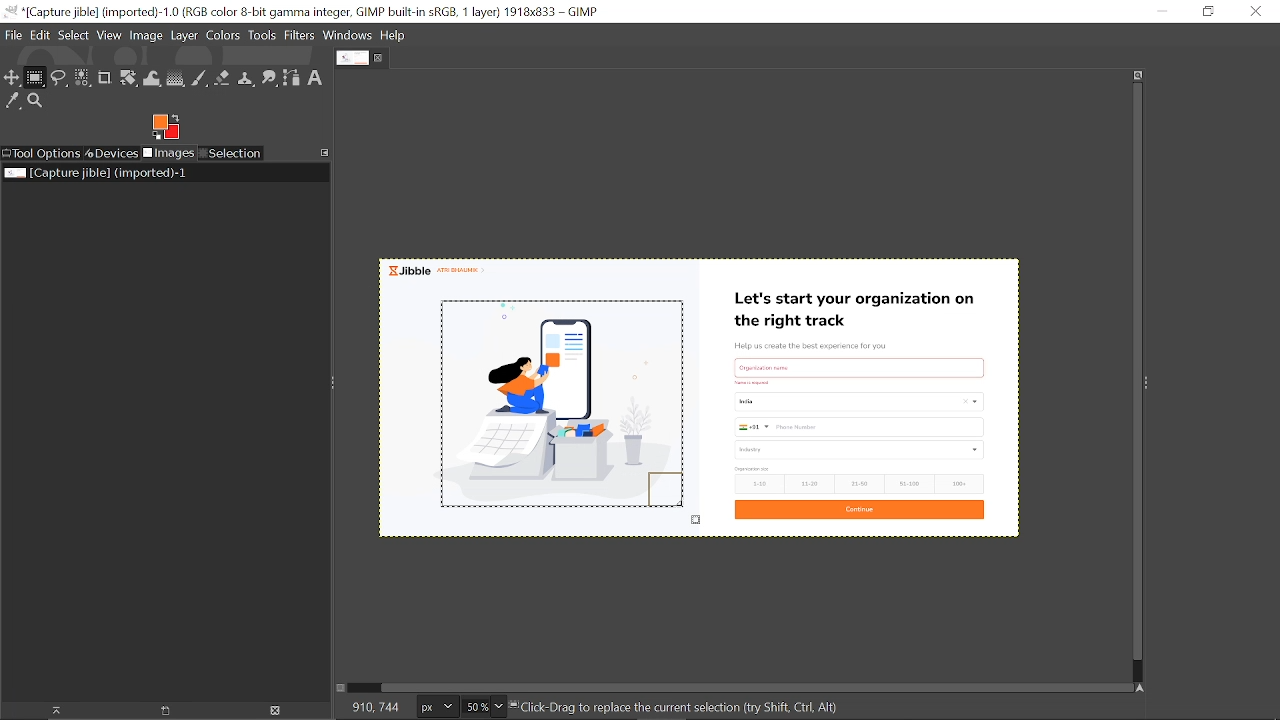 The image size is (1280, 720). I want to click on Select by color, so click(82, 79).